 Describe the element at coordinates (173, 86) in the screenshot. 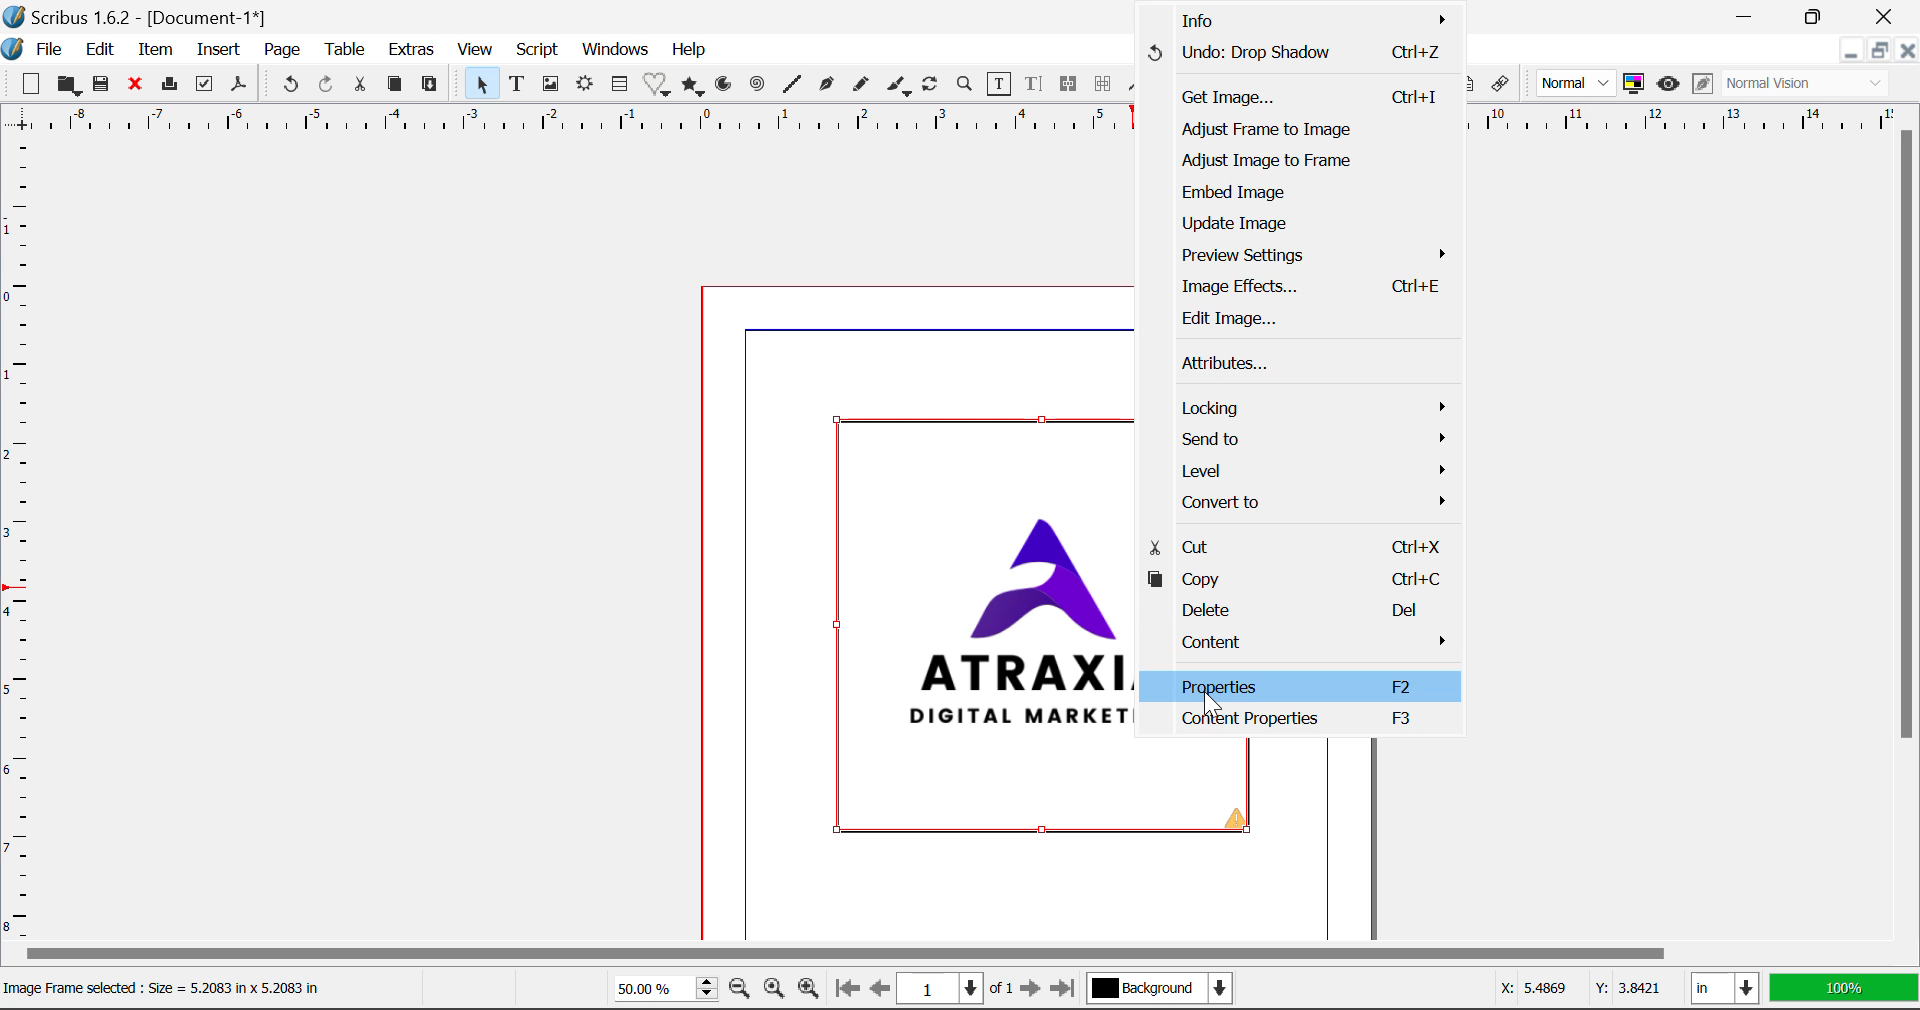

I see `Print` at that location.